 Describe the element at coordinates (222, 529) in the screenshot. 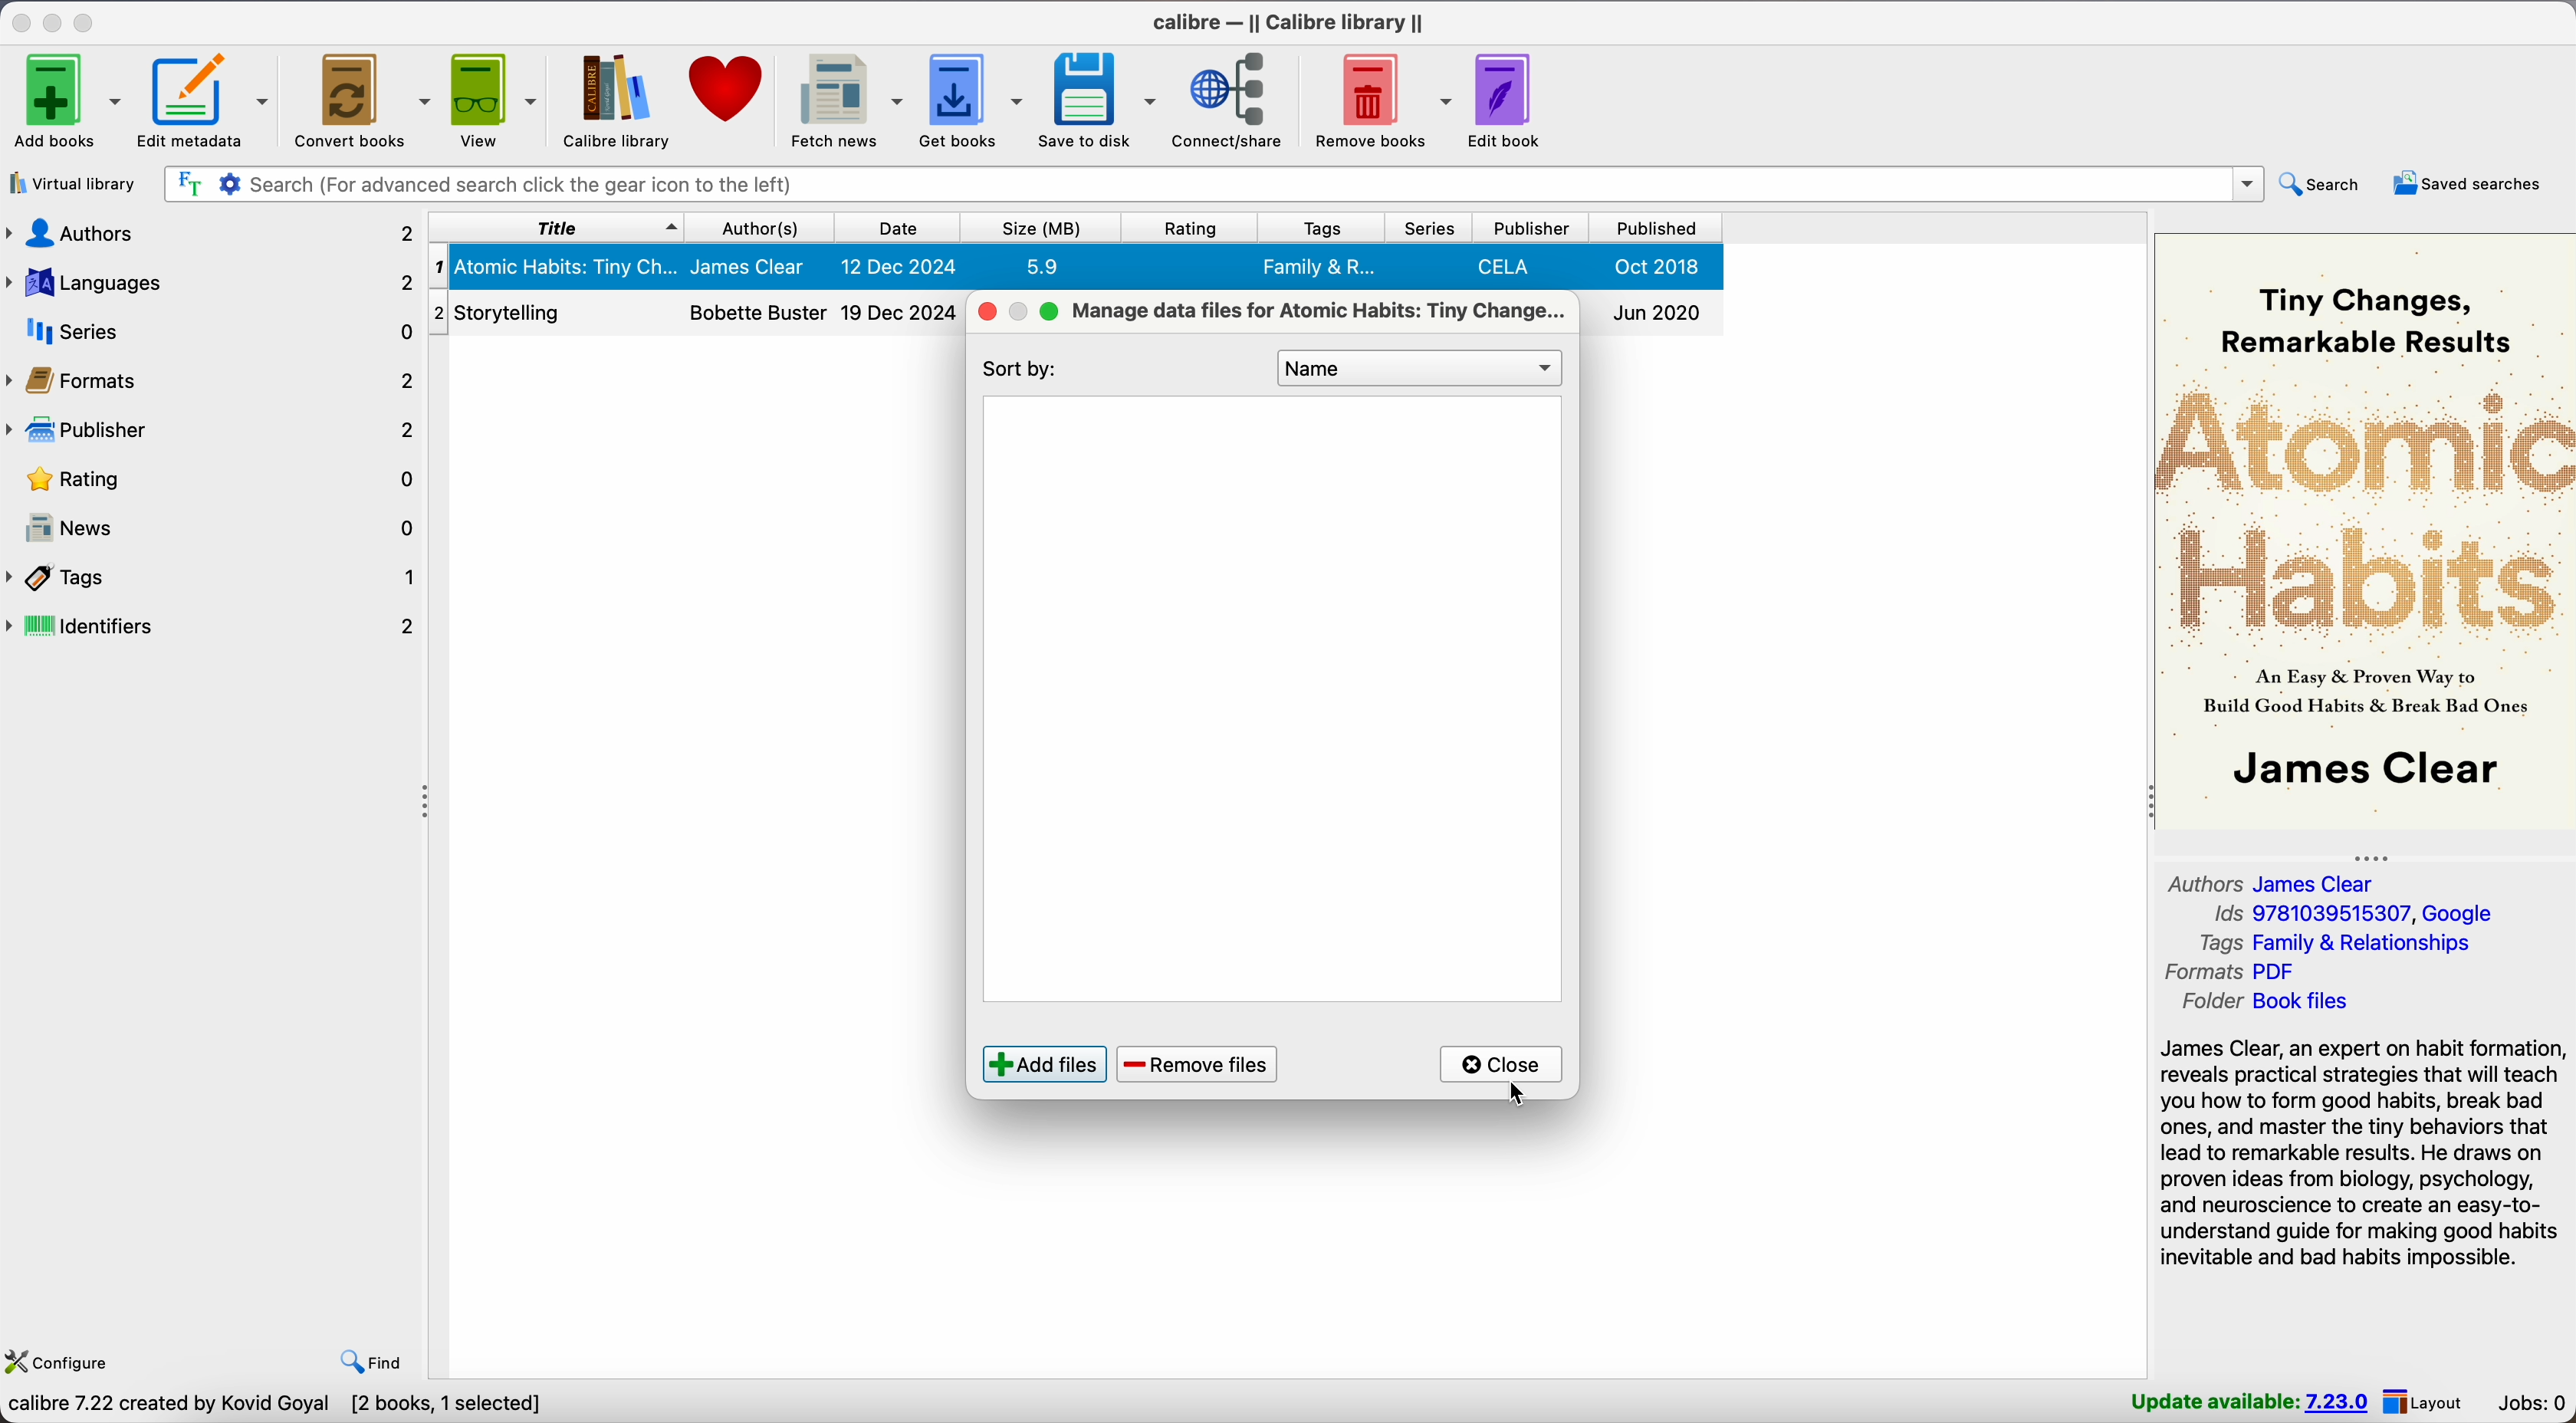

I see `news` at that location.